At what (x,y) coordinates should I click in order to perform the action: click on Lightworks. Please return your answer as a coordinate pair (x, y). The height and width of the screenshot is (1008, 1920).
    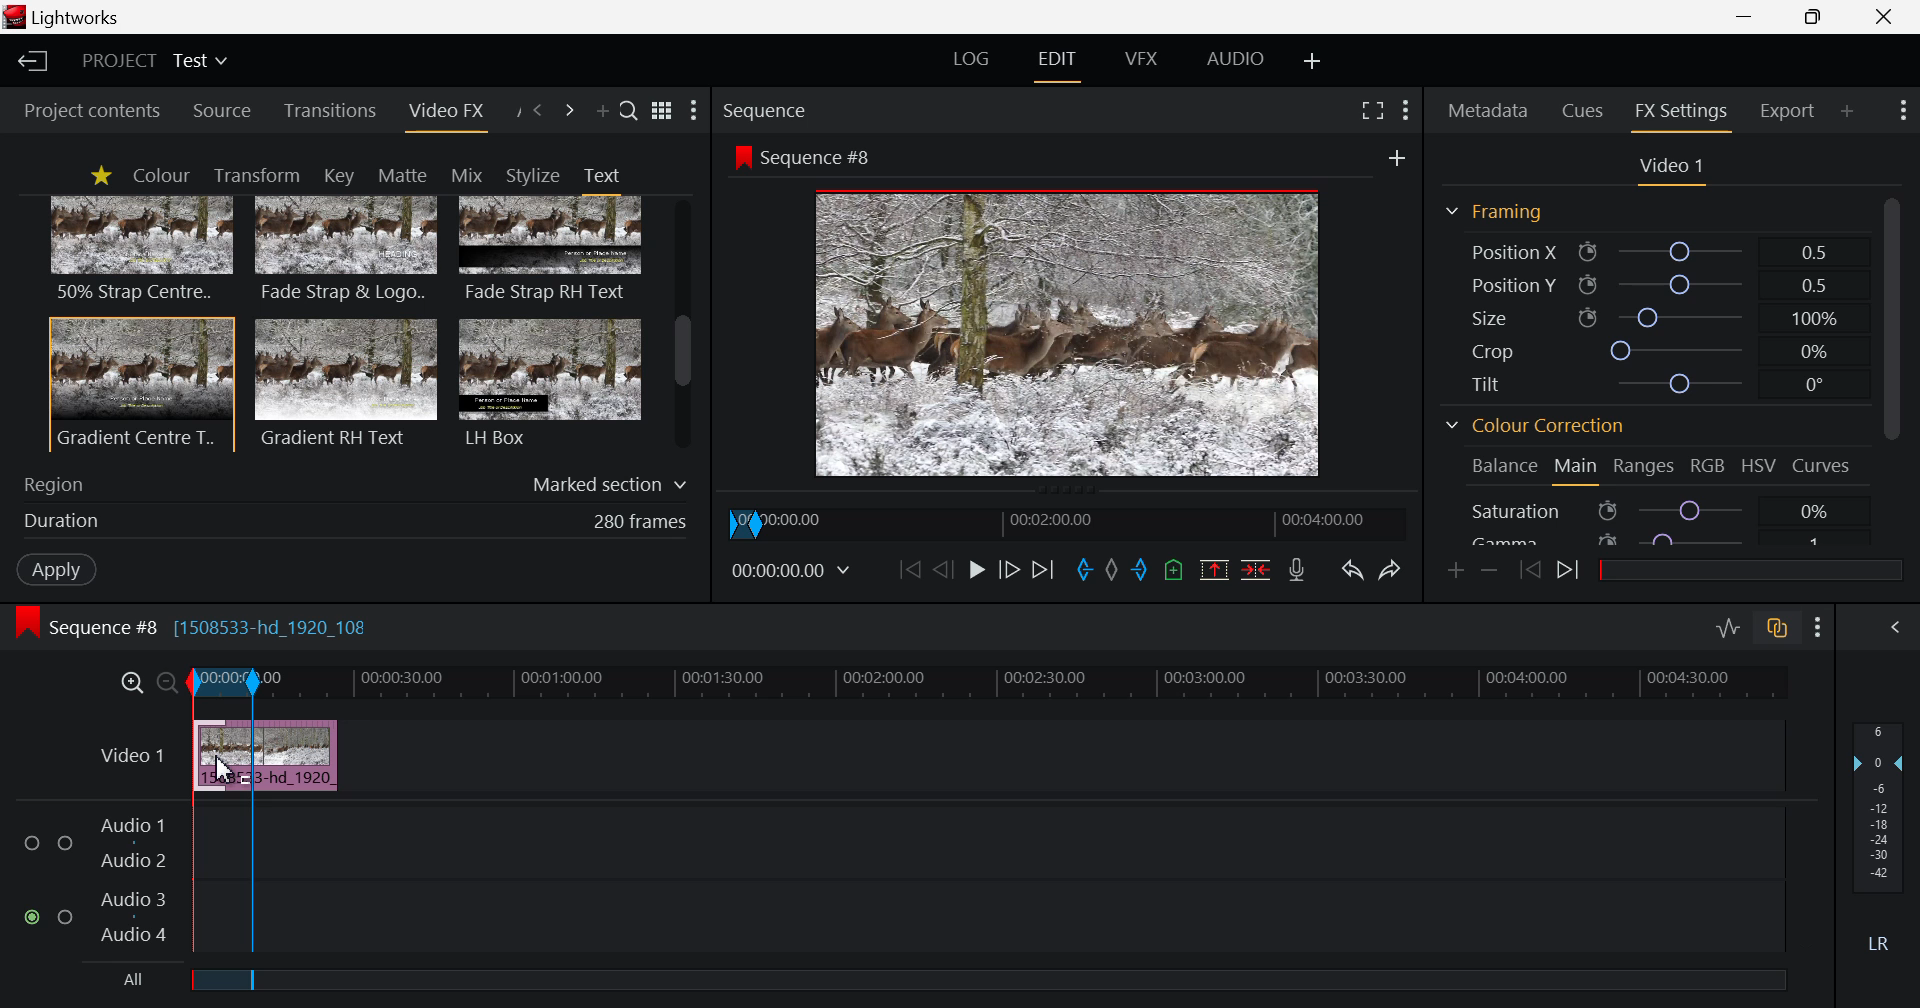
    Looking at the image, I should click on (72, 18).